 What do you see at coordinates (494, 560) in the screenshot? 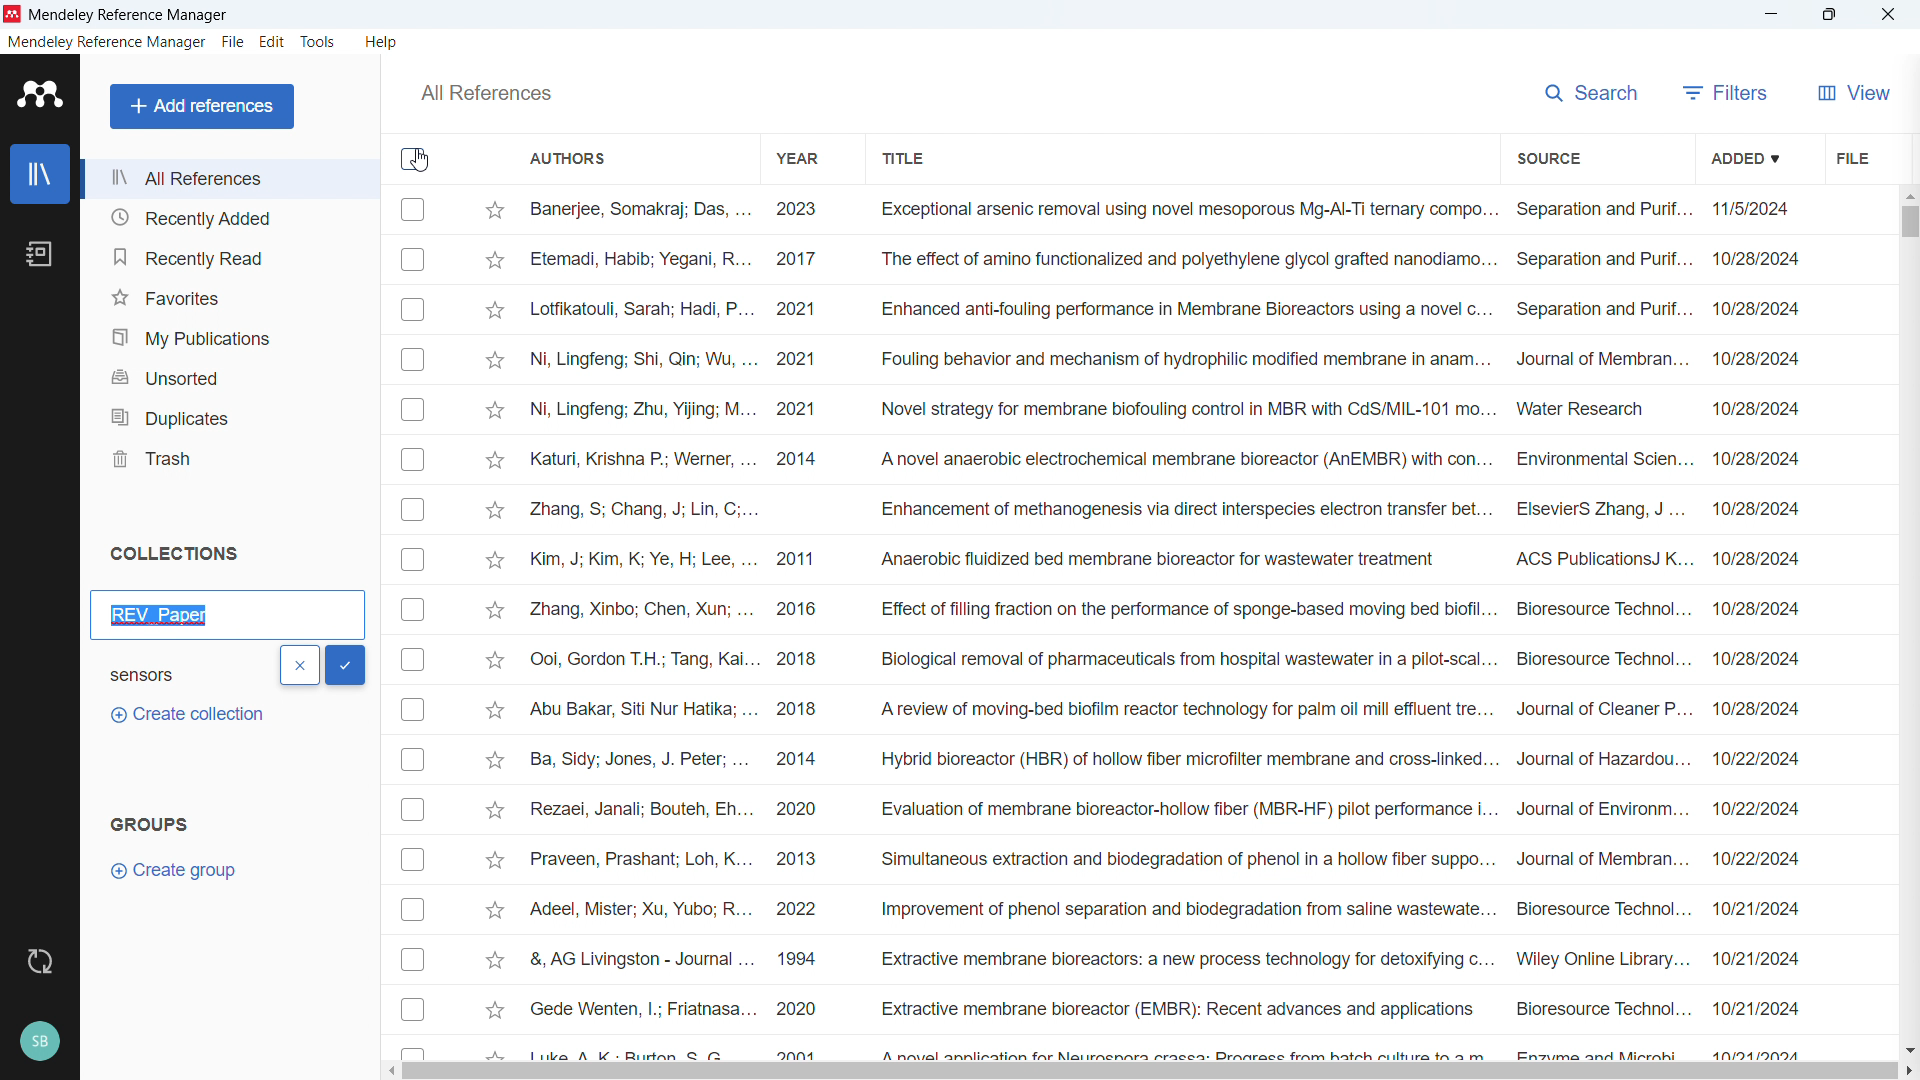
I see `Star mark respective publication` at bounding box center [494, 560].